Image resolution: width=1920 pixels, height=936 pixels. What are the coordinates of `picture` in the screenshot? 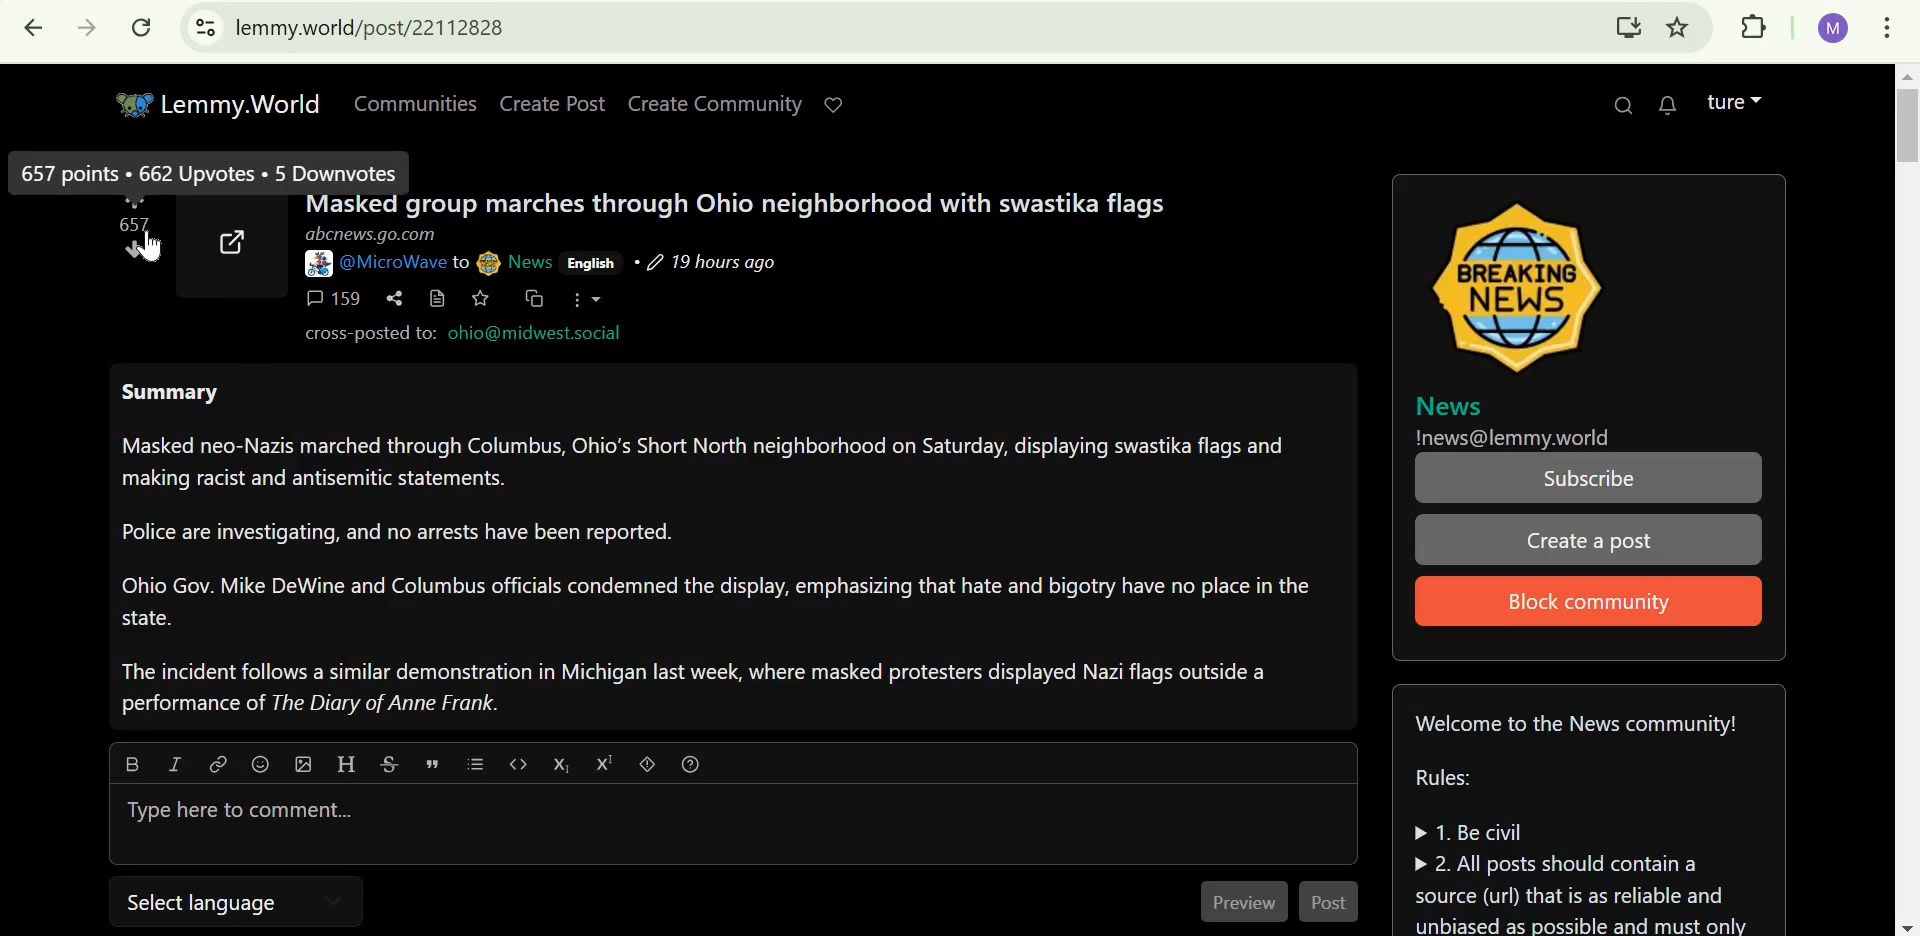 It's located at (488, 262).